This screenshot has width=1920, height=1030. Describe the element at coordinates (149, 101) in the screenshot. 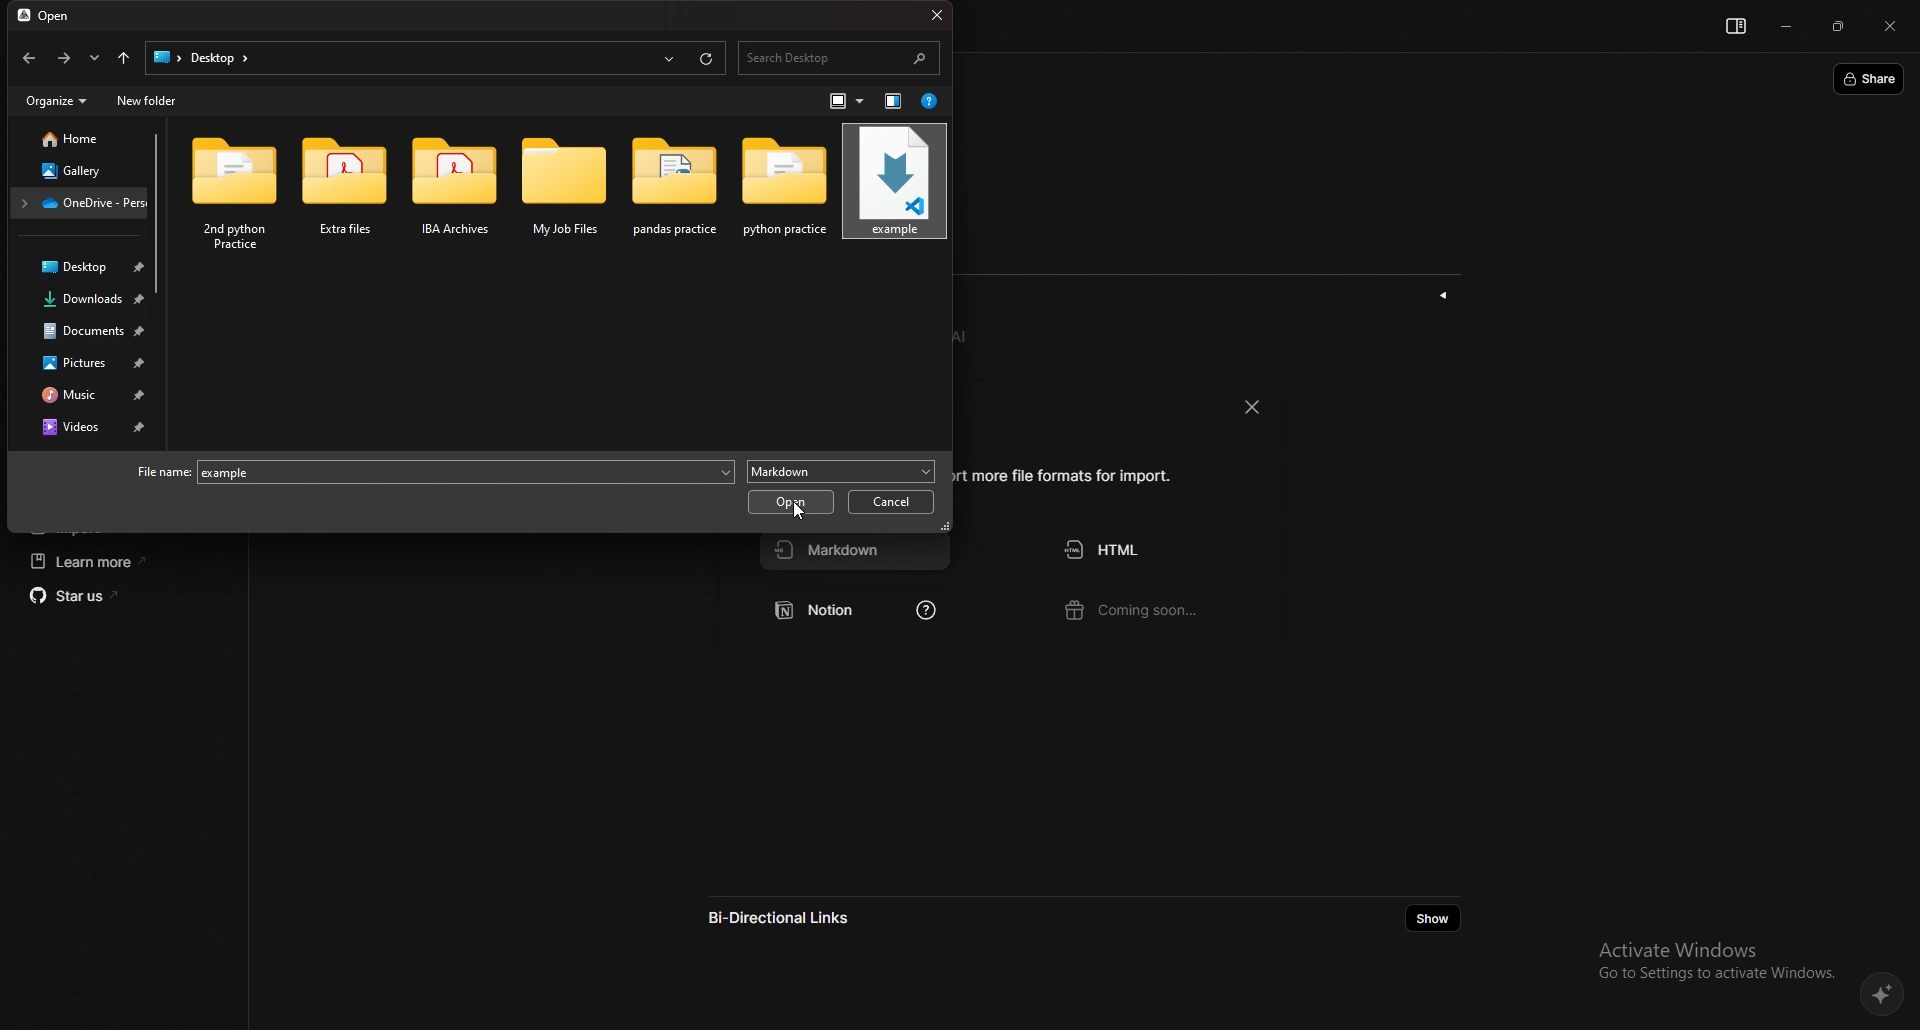

I see `new folder` at that location.